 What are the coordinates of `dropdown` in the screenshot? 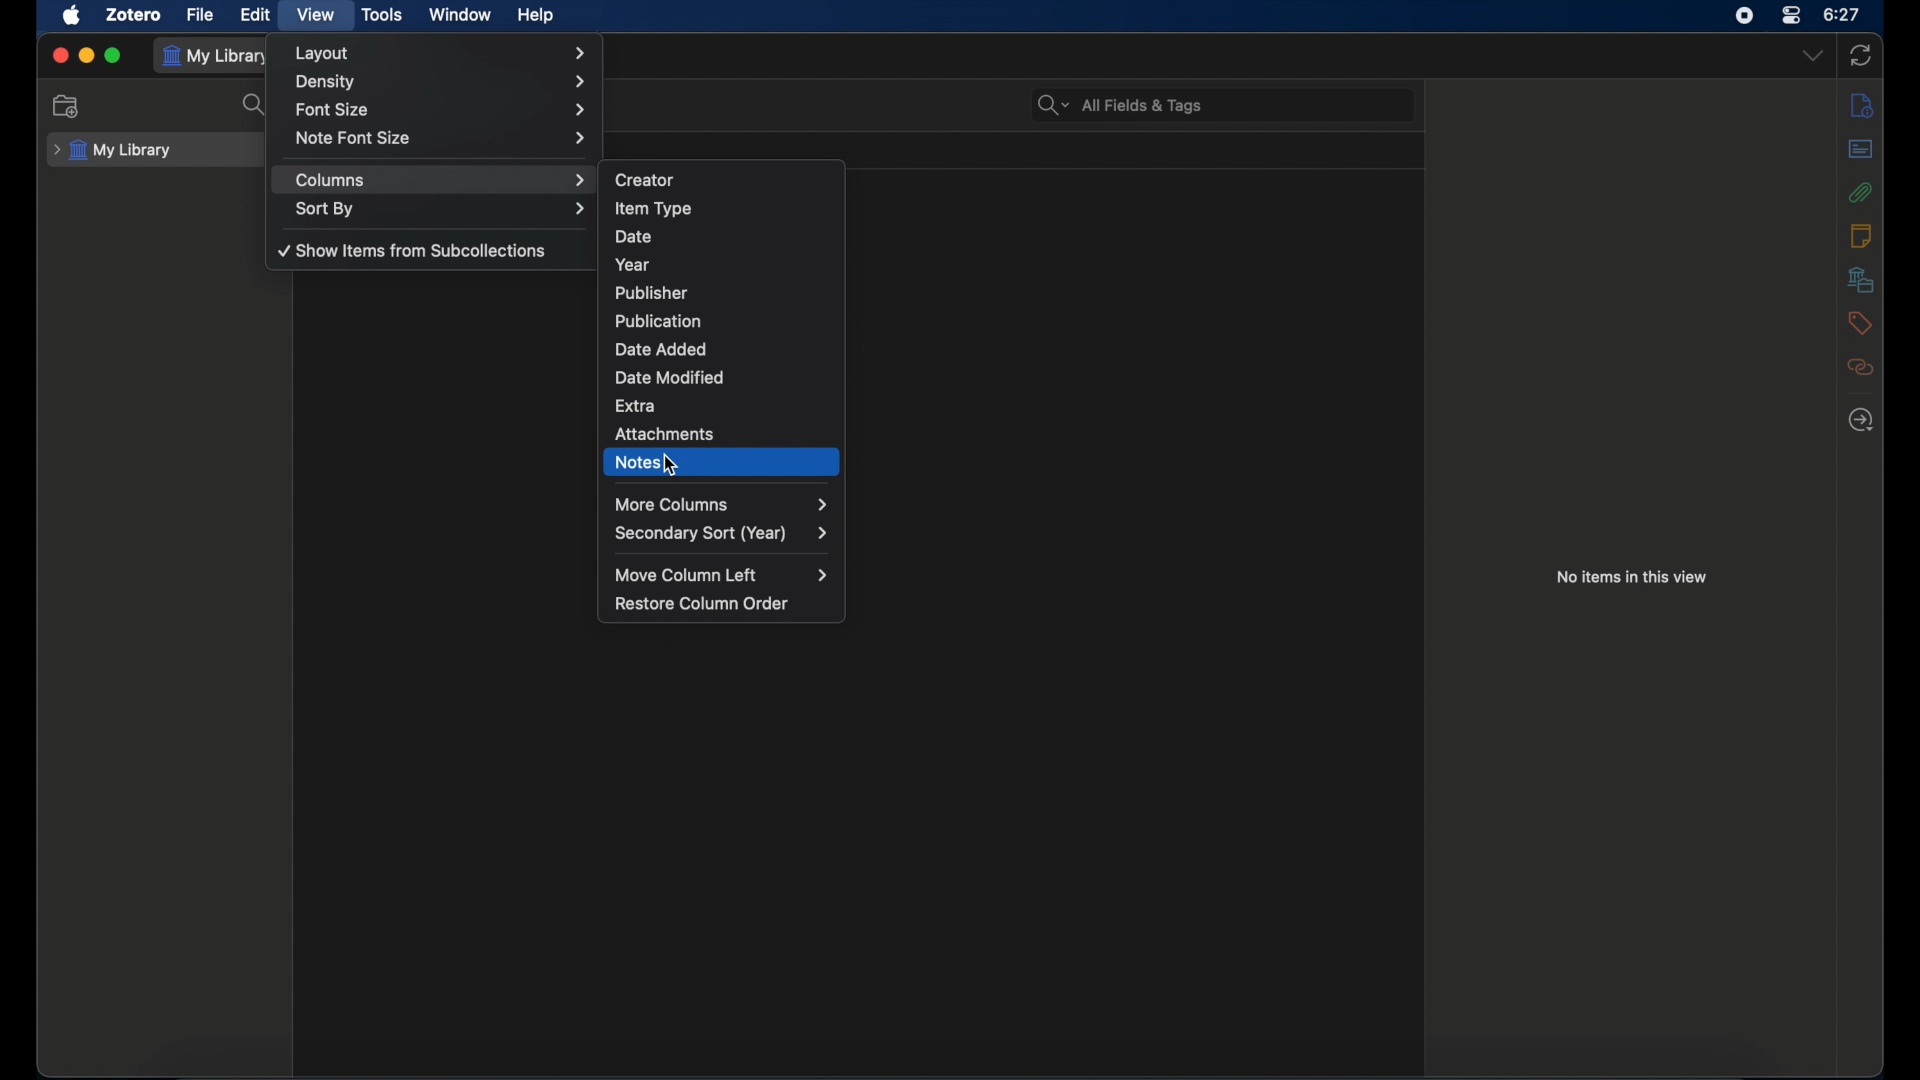 It's located at (1813, 55).